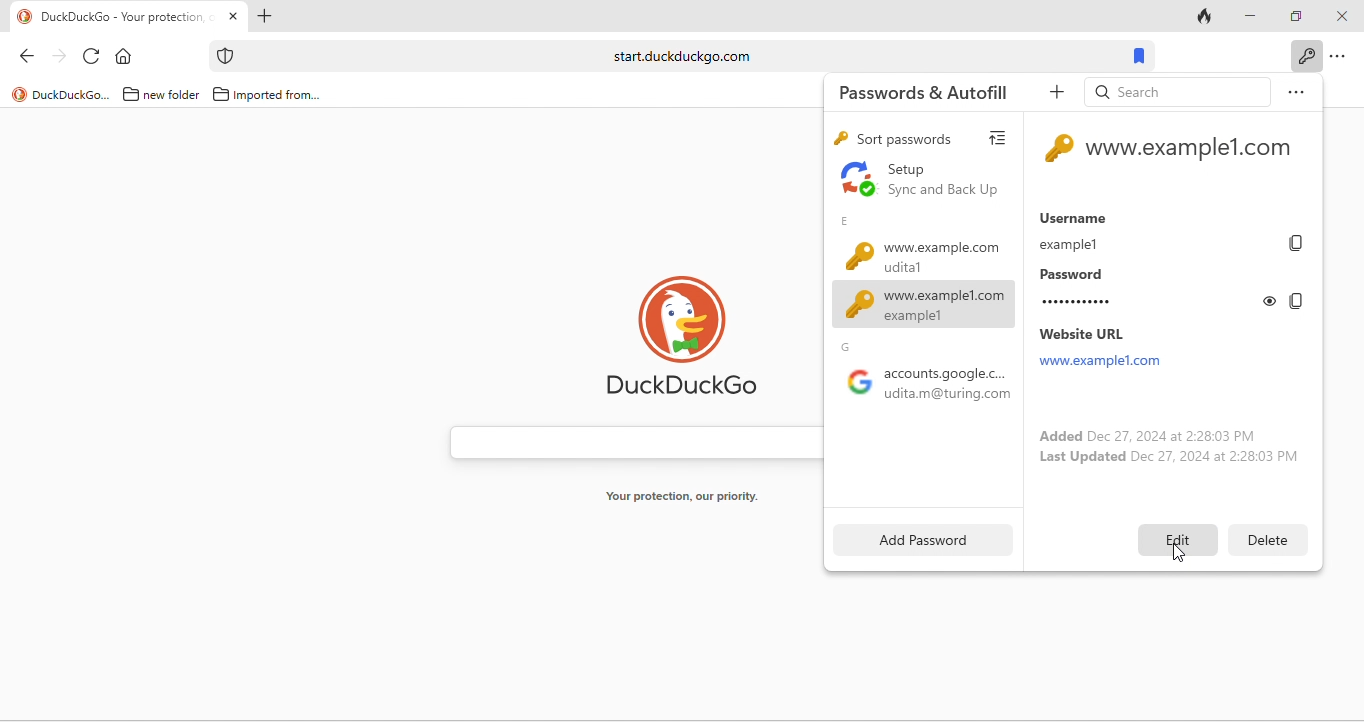 This screenshot has width=1364, height=722. What do you see at coordinates (626, 438) in the screenshot?
I see `search bar` at bounding box center [626, 438].